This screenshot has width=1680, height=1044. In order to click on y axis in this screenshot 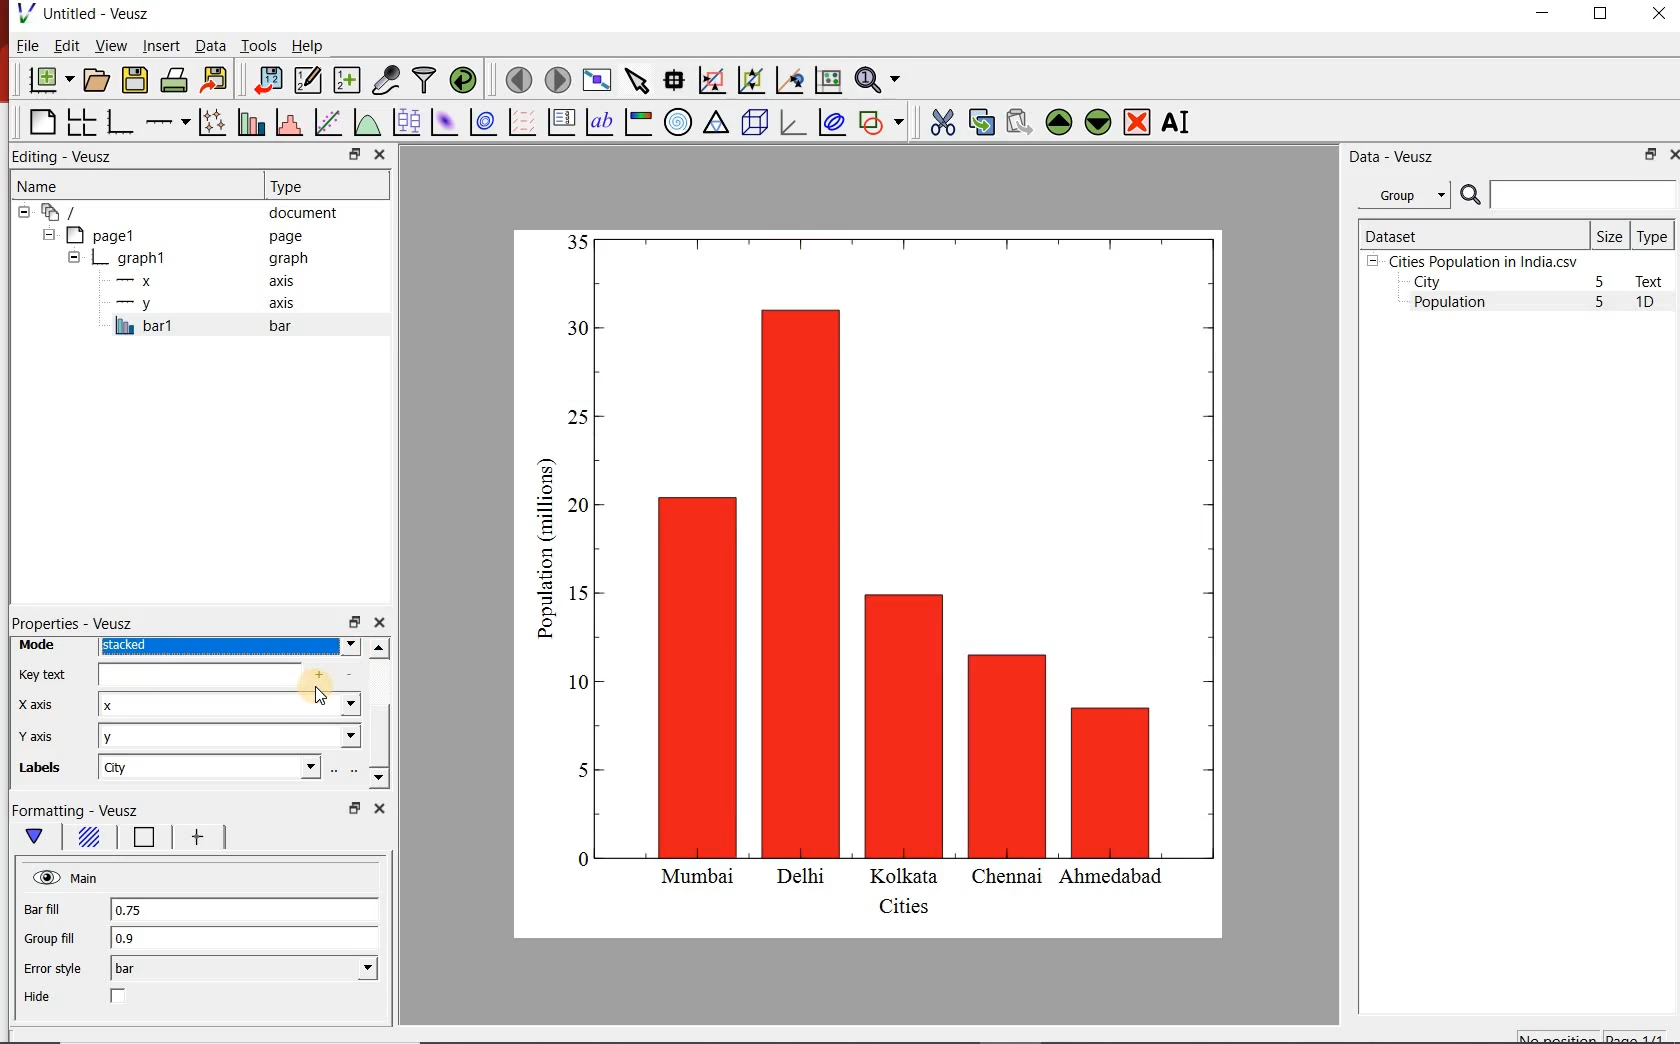, I will do `click(209, 304)`.